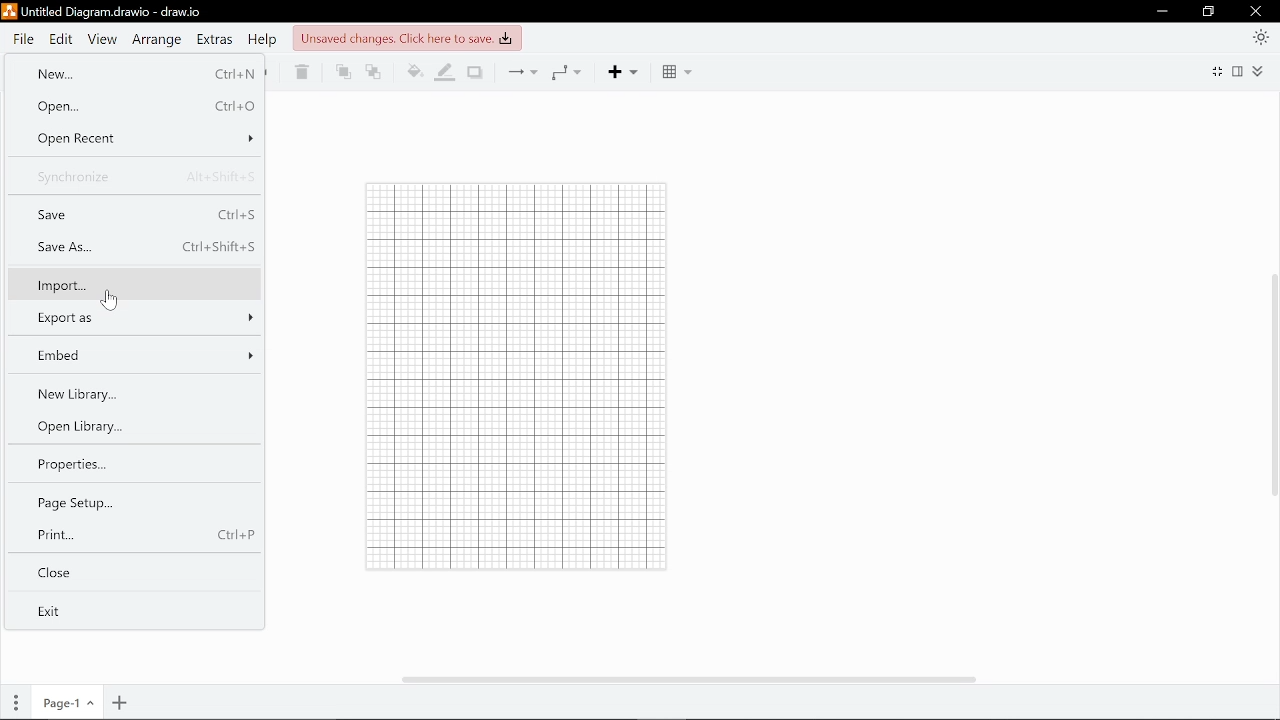  Describe the element at coordinates (446, 73) in the screenshot. I see `Fill line` at that location.